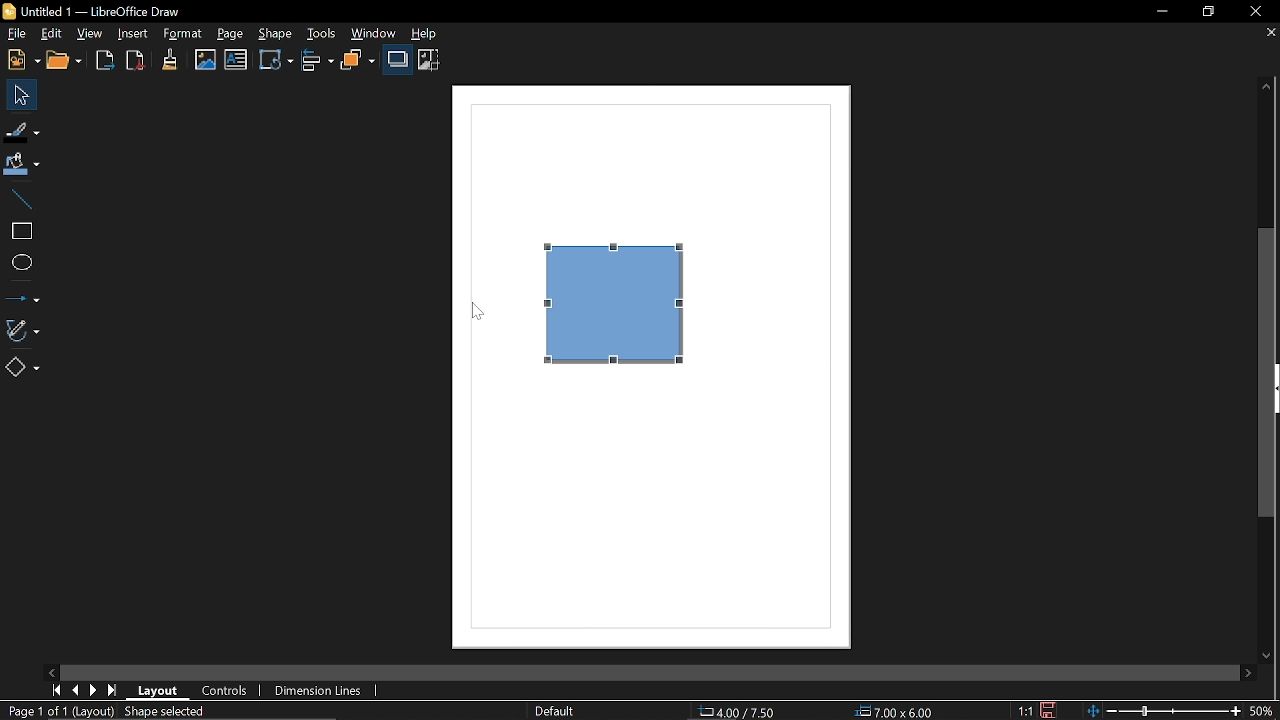  I want to click on dimension lines, so click(318, 690).